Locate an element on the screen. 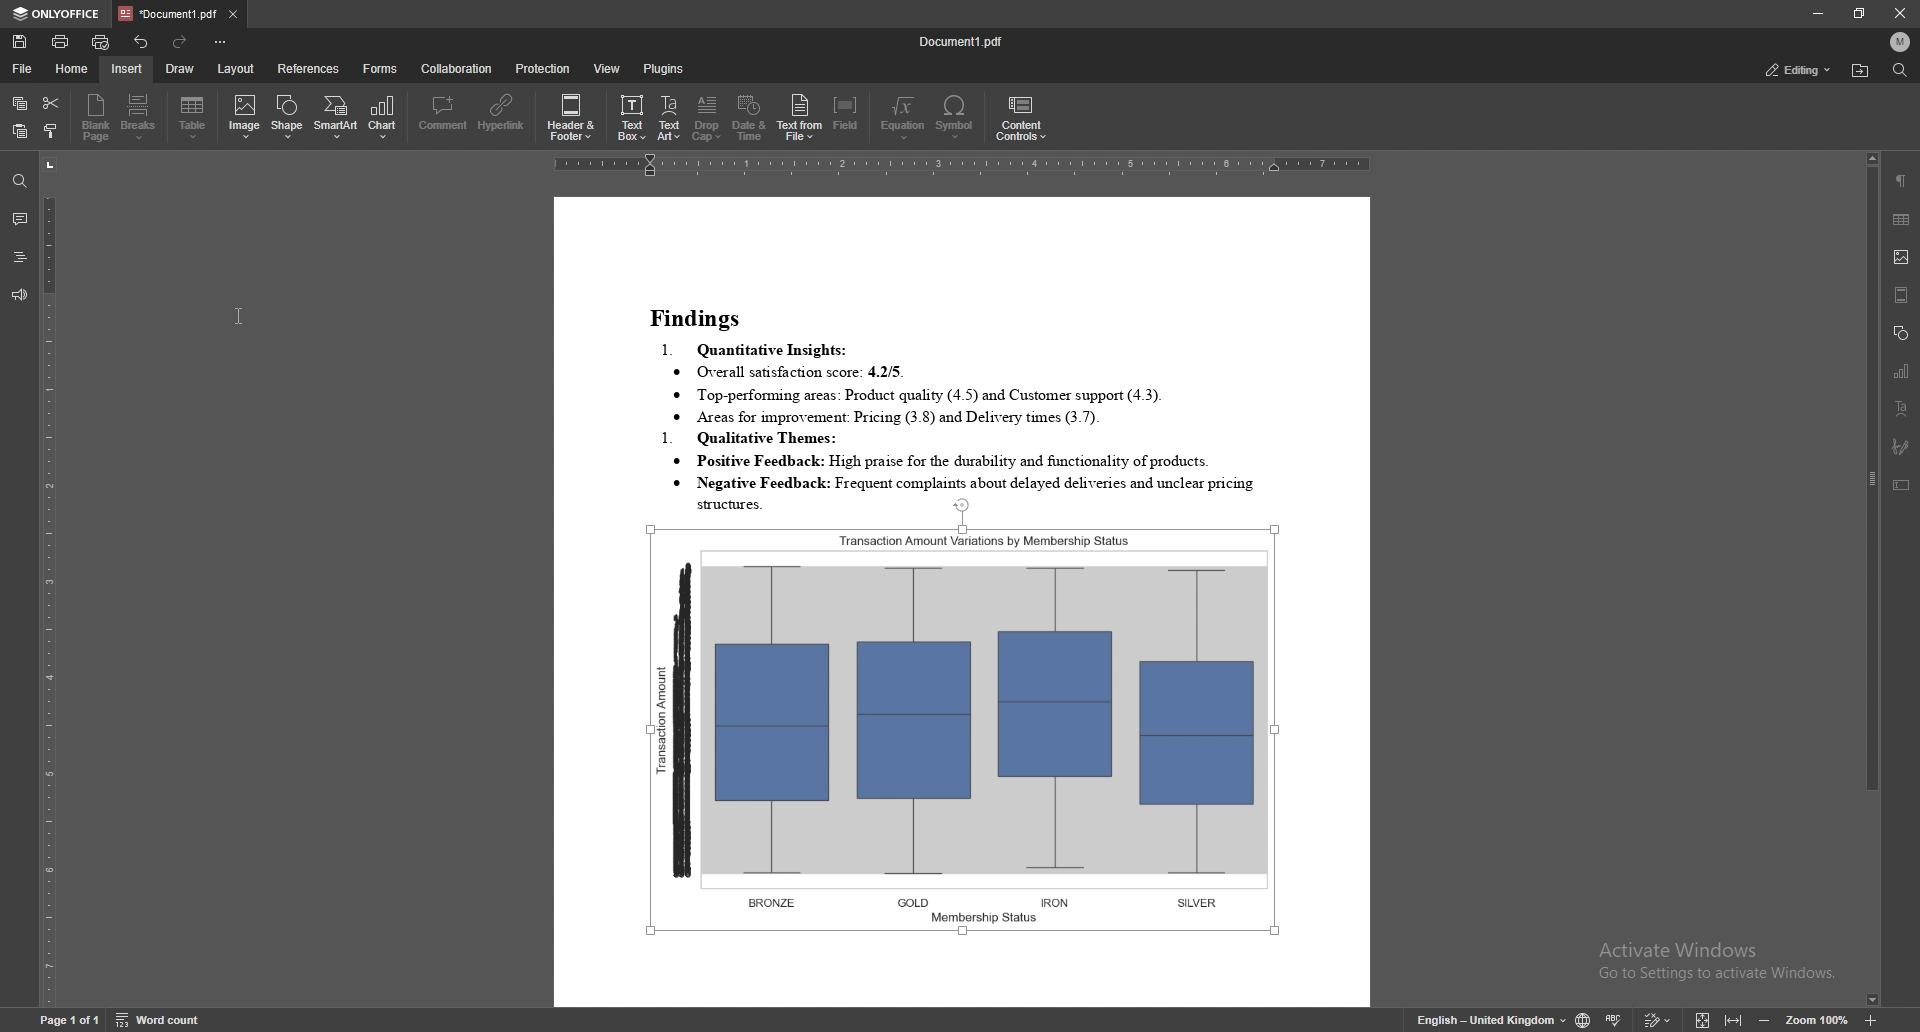  smart art is located at coordinates (336, 112).